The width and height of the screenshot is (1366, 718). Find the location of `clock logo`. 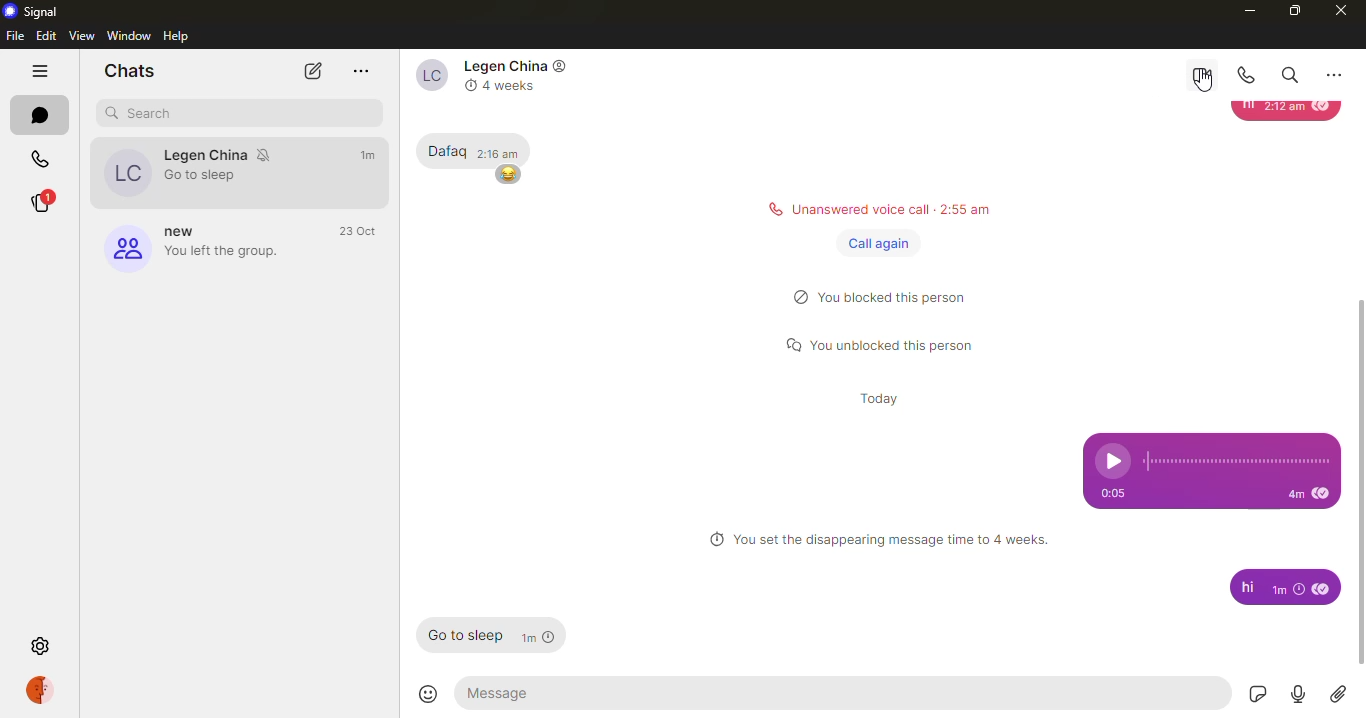

clock logo is located at coordinates (468, 85).